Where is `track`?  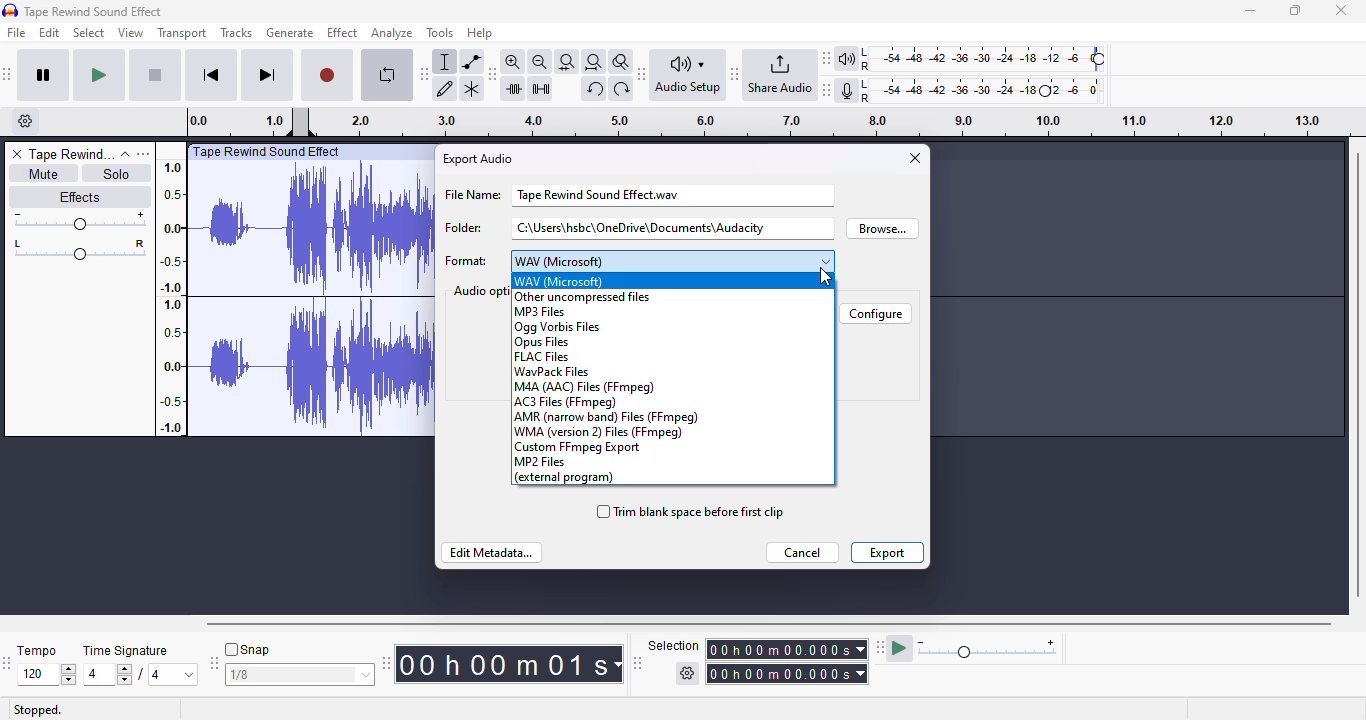 track is located at coordinates (72, 154).